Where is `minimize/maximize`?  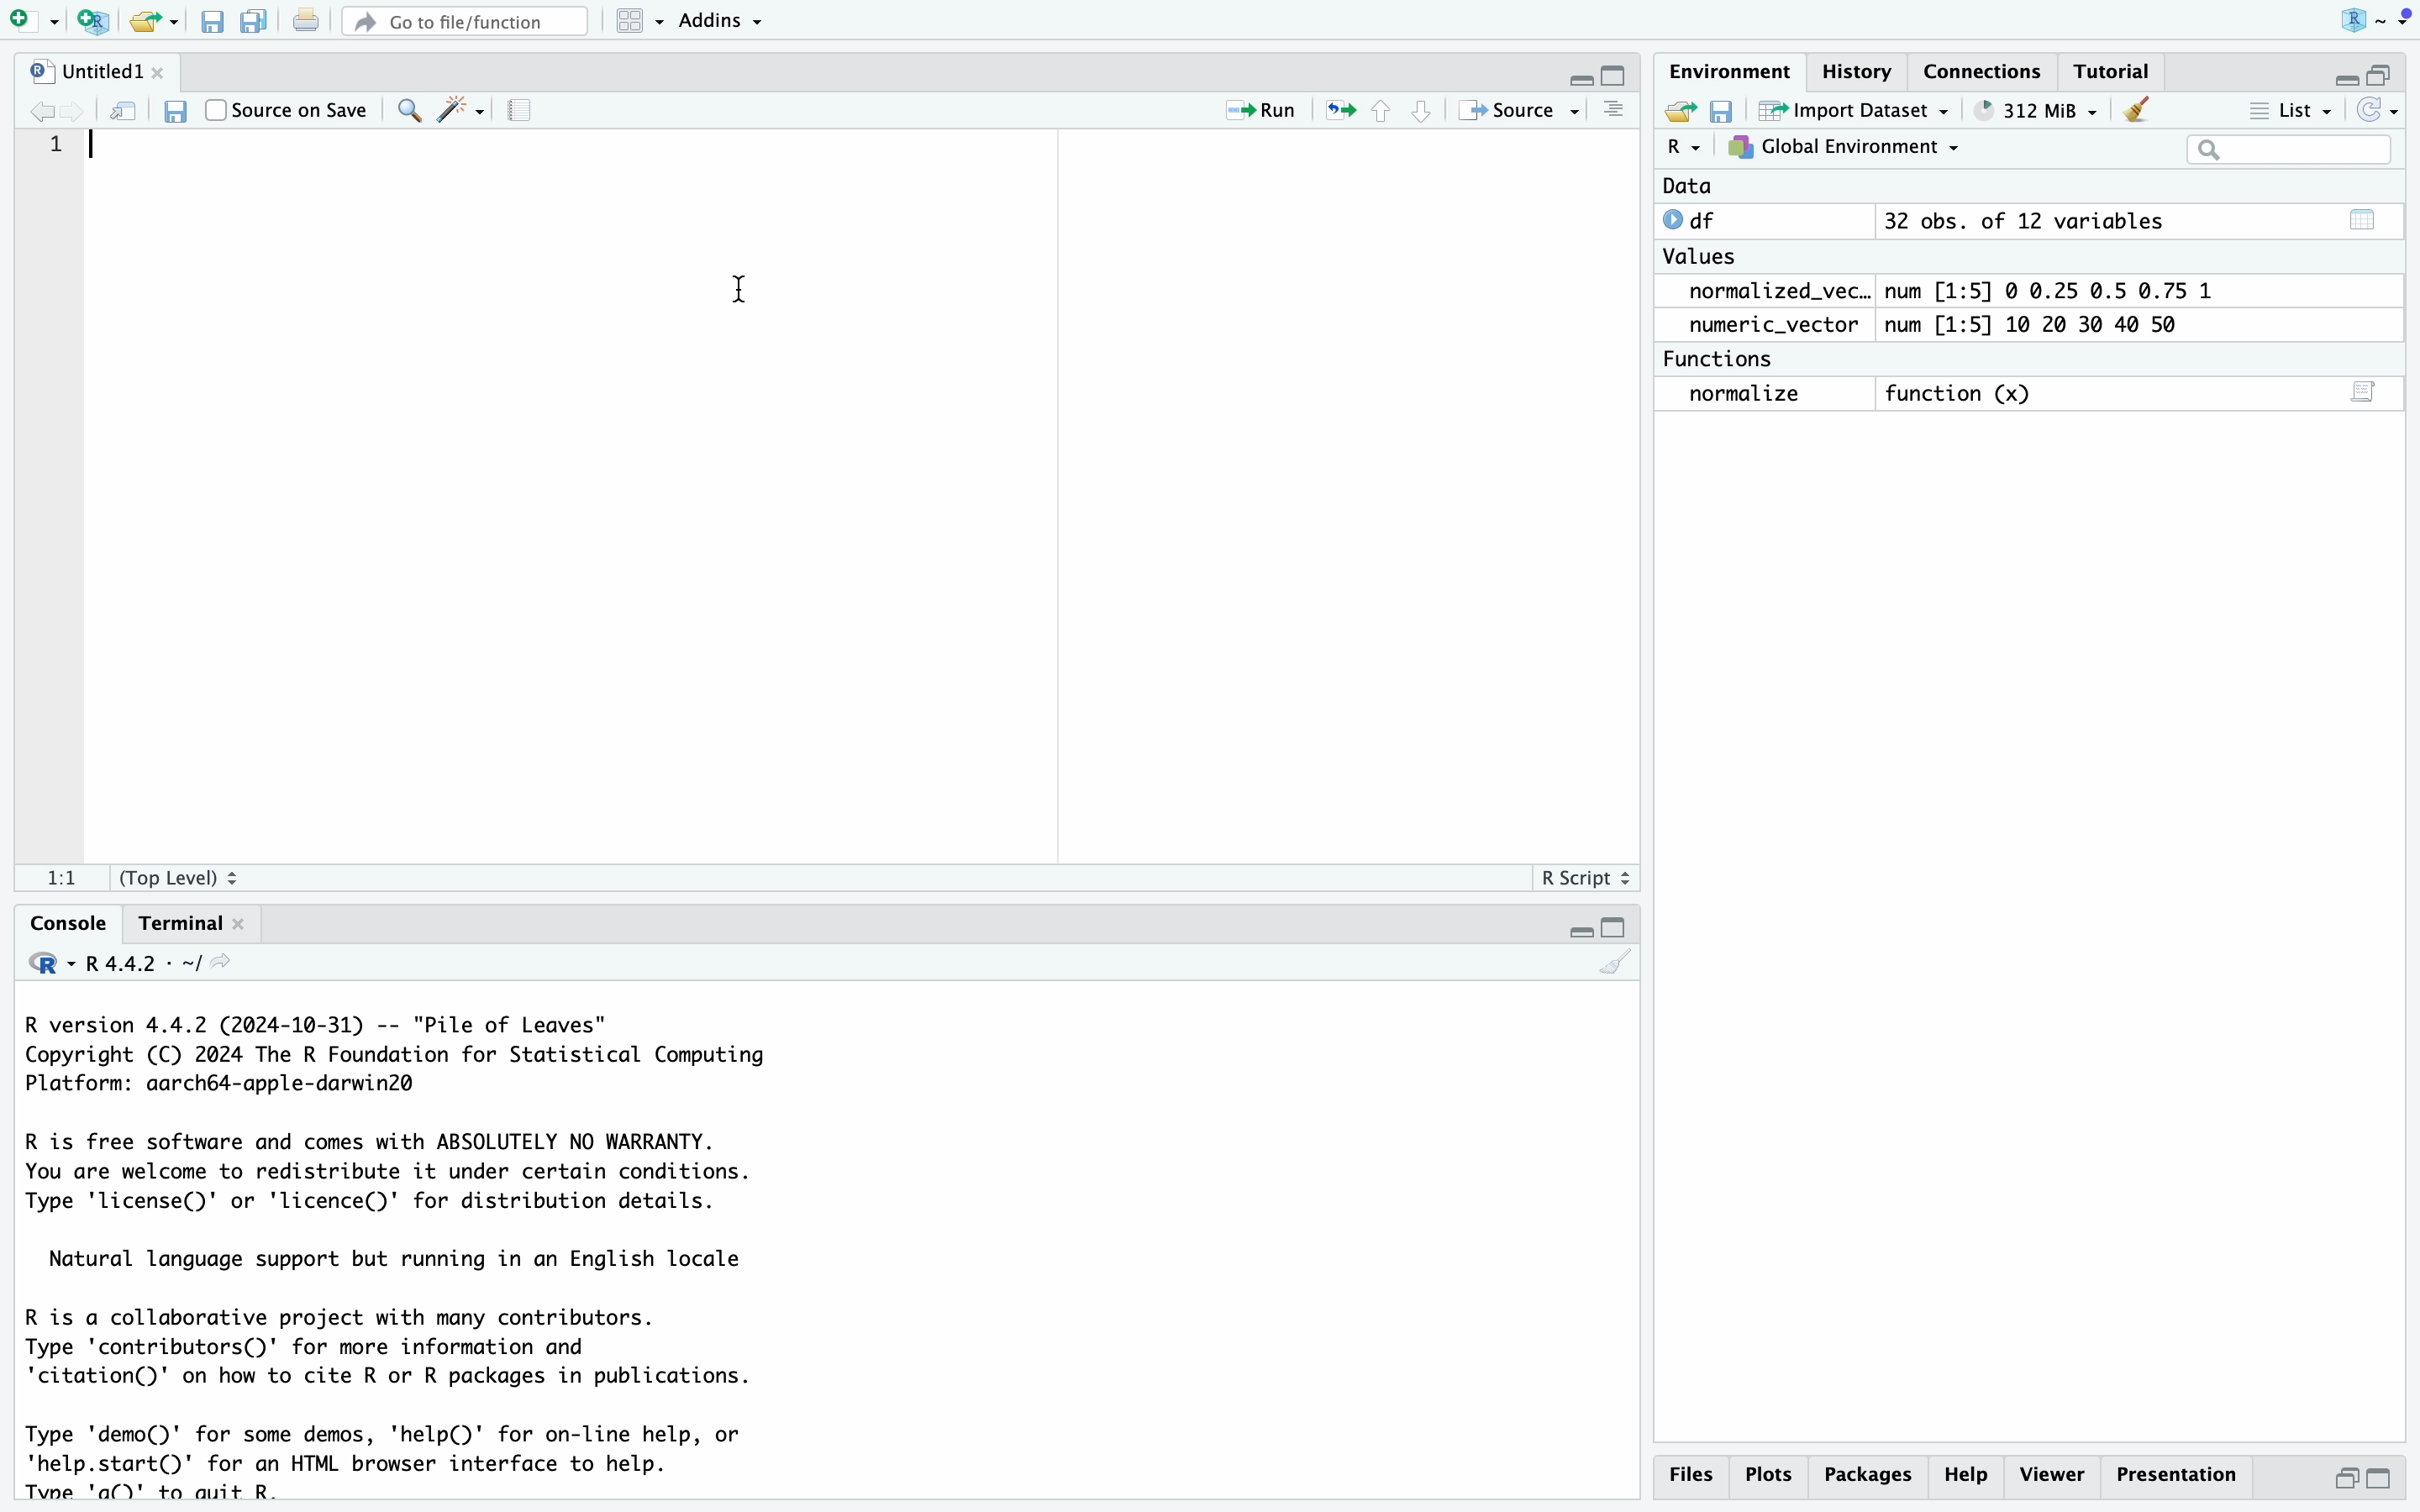
minimize/maximize is located at coordinates (2350, 71).